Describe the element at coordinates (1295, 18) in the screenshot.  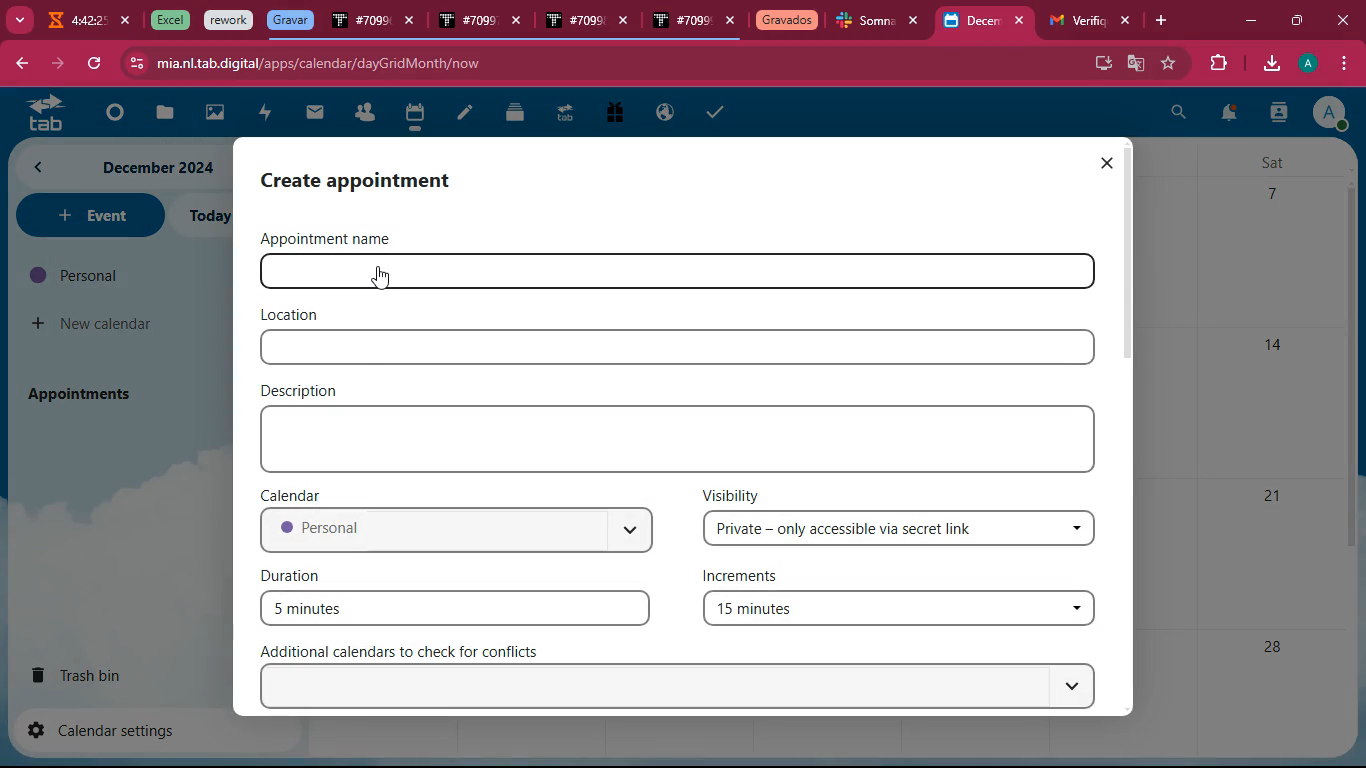
I see `maximize` at that location.